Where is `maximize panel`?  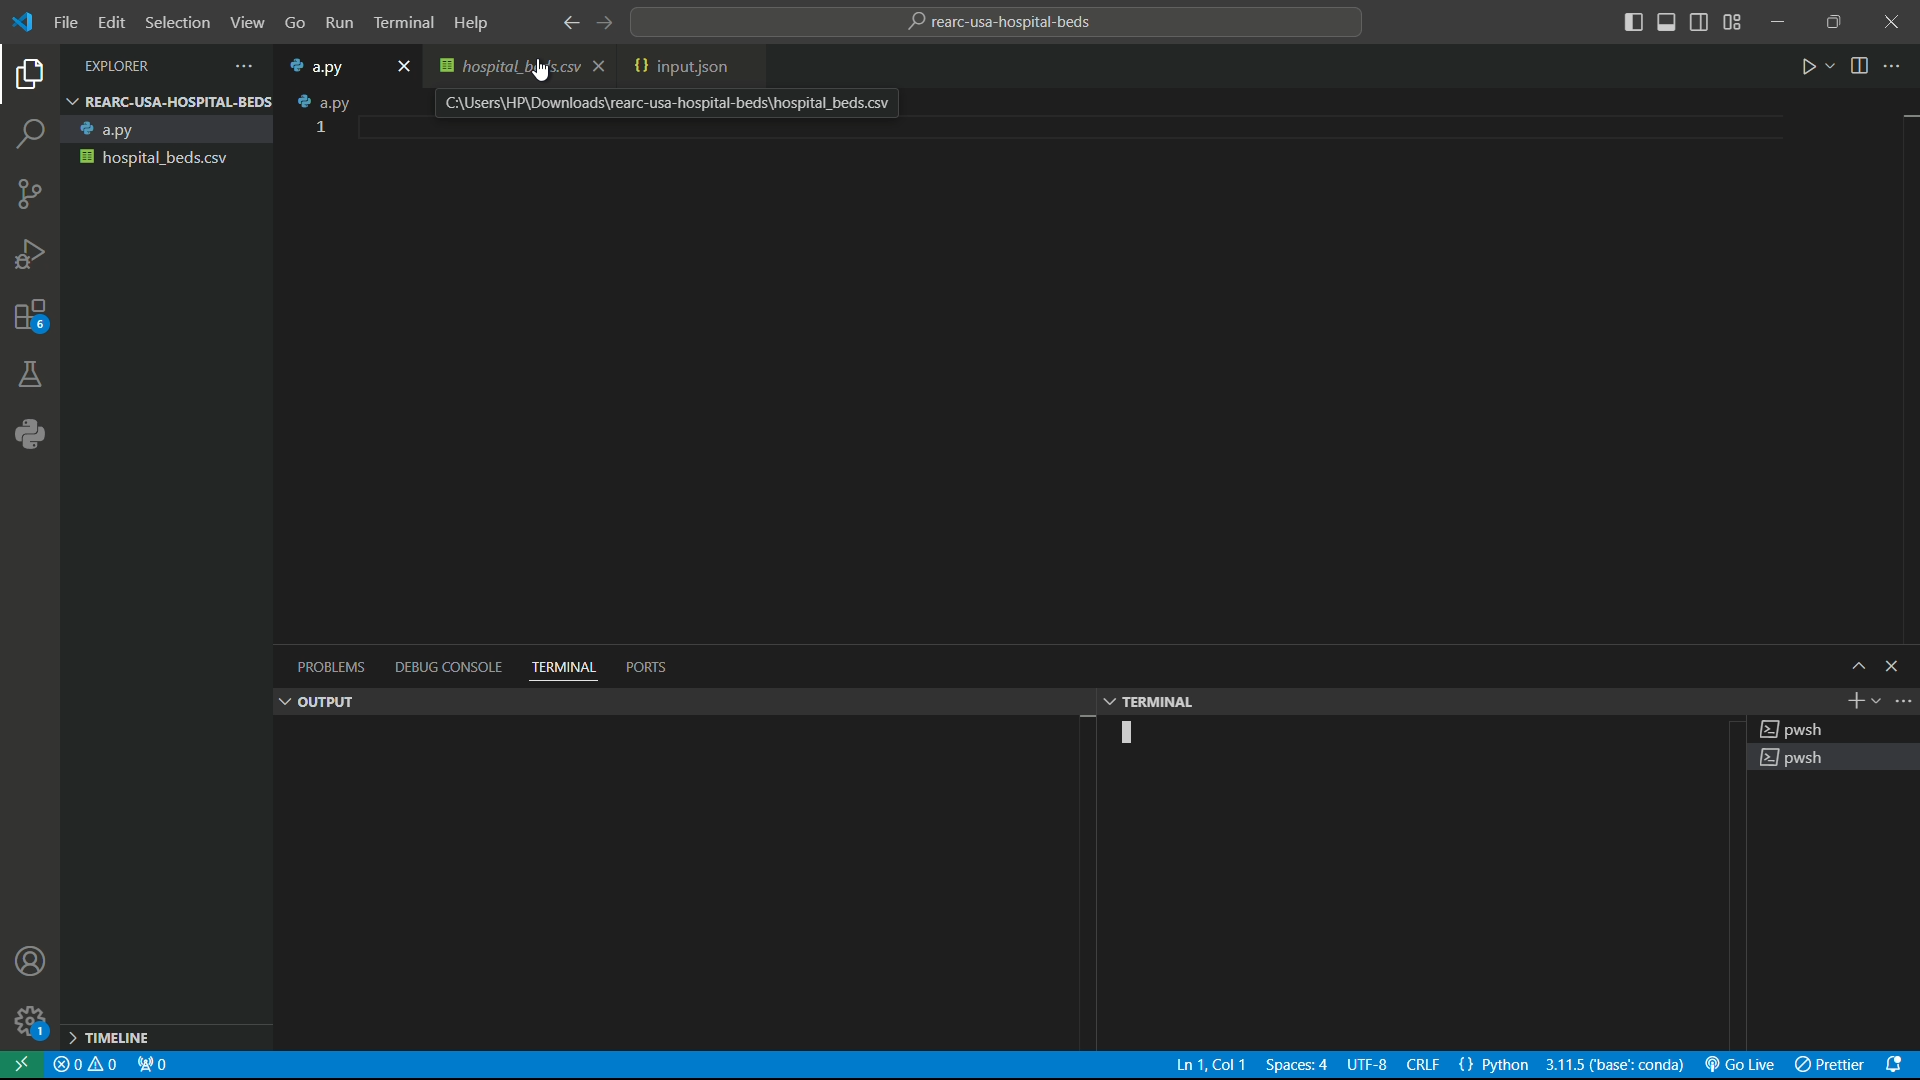 maximize panel is located at coordinates (1856, 669).